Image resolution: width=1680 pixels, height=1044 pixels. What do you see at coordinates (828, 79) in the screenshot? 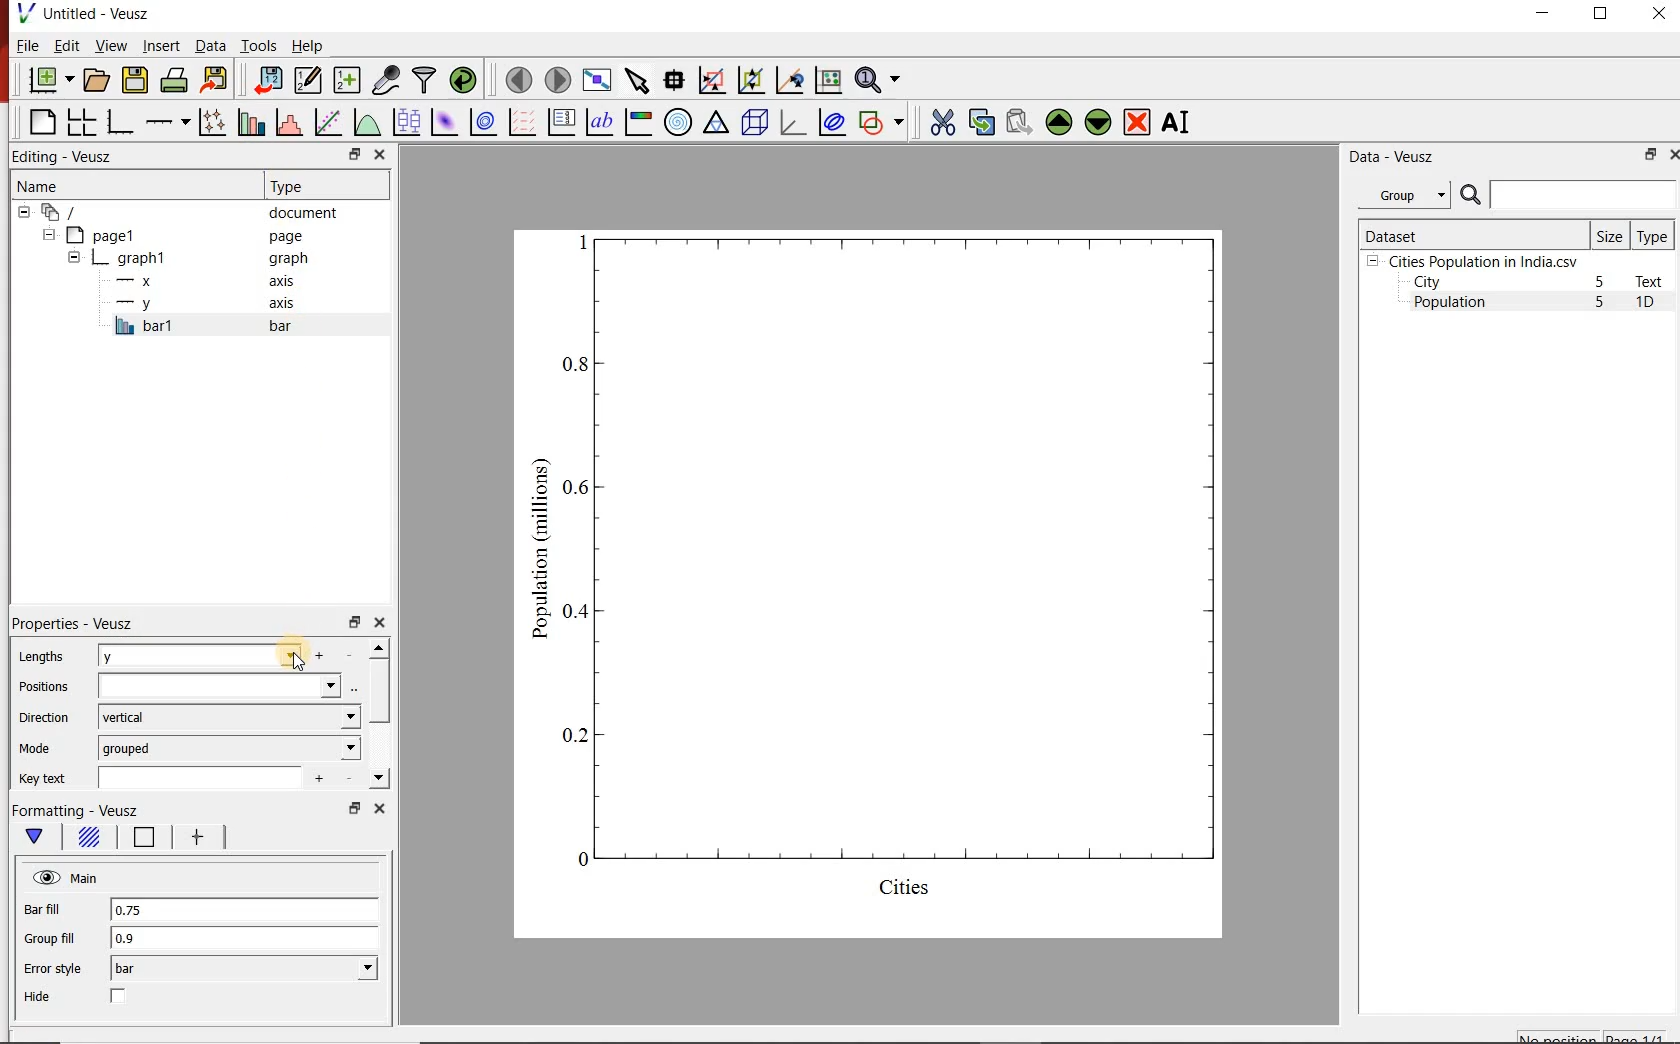
I see `click to reset graph axes` at bounding box center [828, 79].